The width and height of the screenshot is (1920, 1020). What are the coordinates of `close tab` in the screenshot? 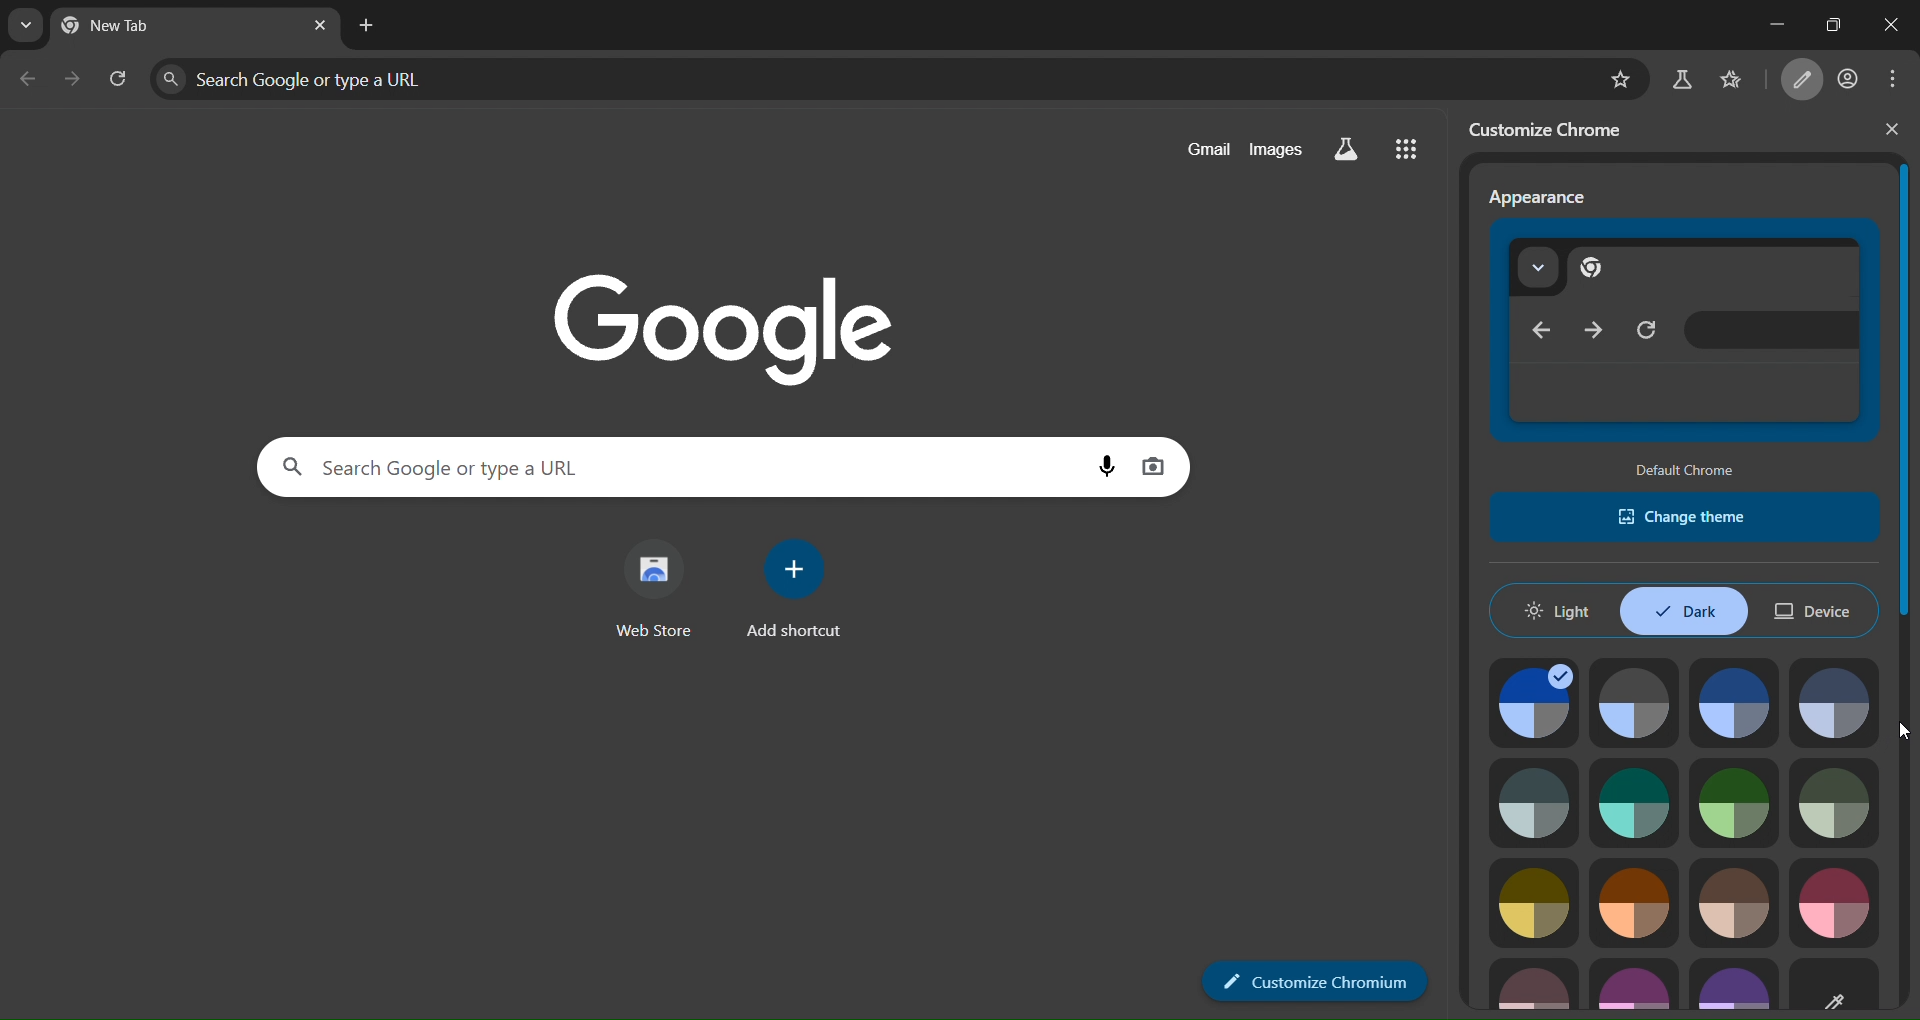 It's located at (322, 26).